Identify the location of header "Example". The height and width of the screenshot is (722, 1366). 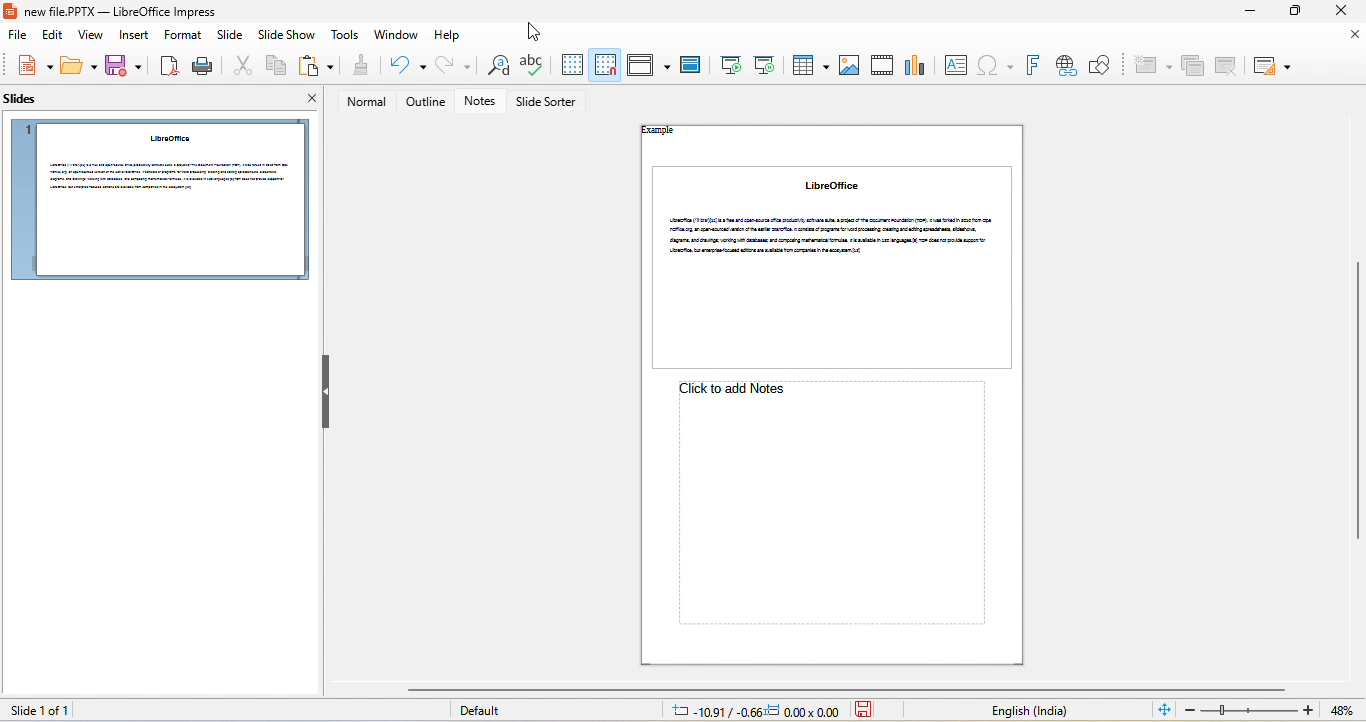
(672, 131).